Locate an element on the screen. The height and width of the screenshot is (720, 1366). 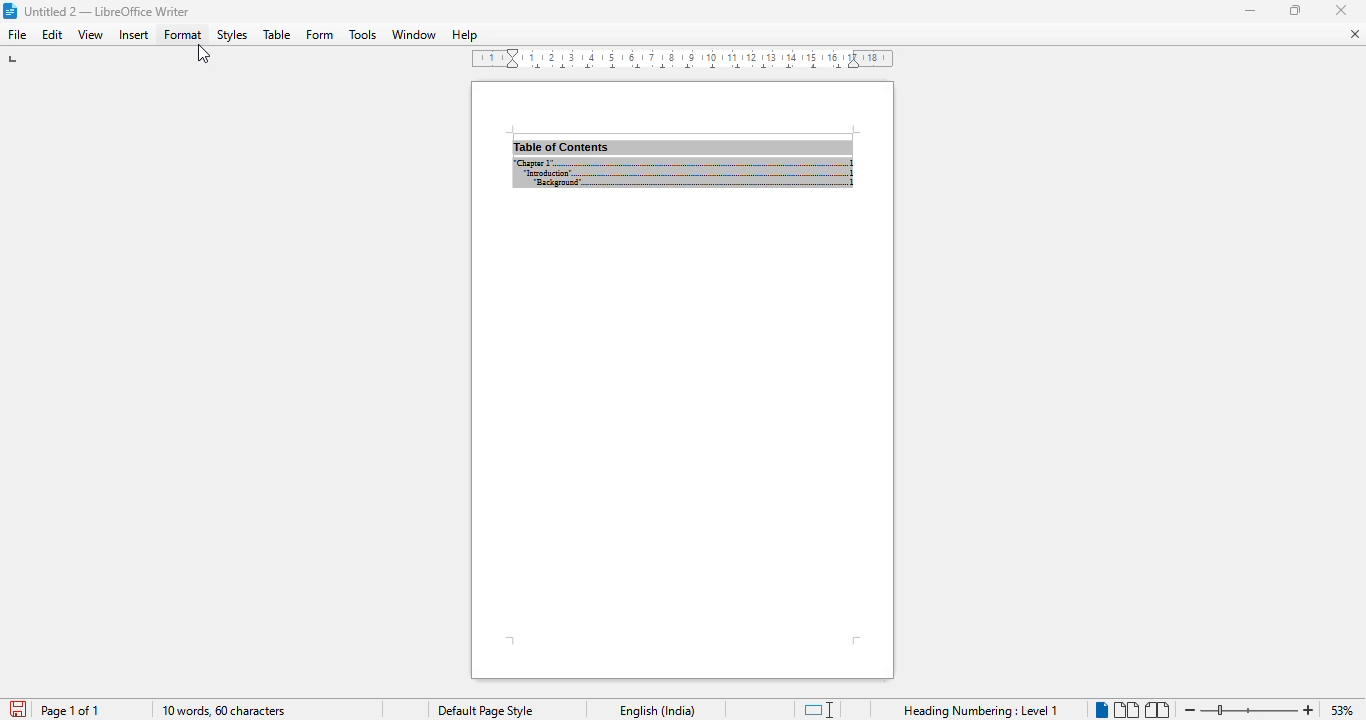
styles is located at coordinates (232, 35).